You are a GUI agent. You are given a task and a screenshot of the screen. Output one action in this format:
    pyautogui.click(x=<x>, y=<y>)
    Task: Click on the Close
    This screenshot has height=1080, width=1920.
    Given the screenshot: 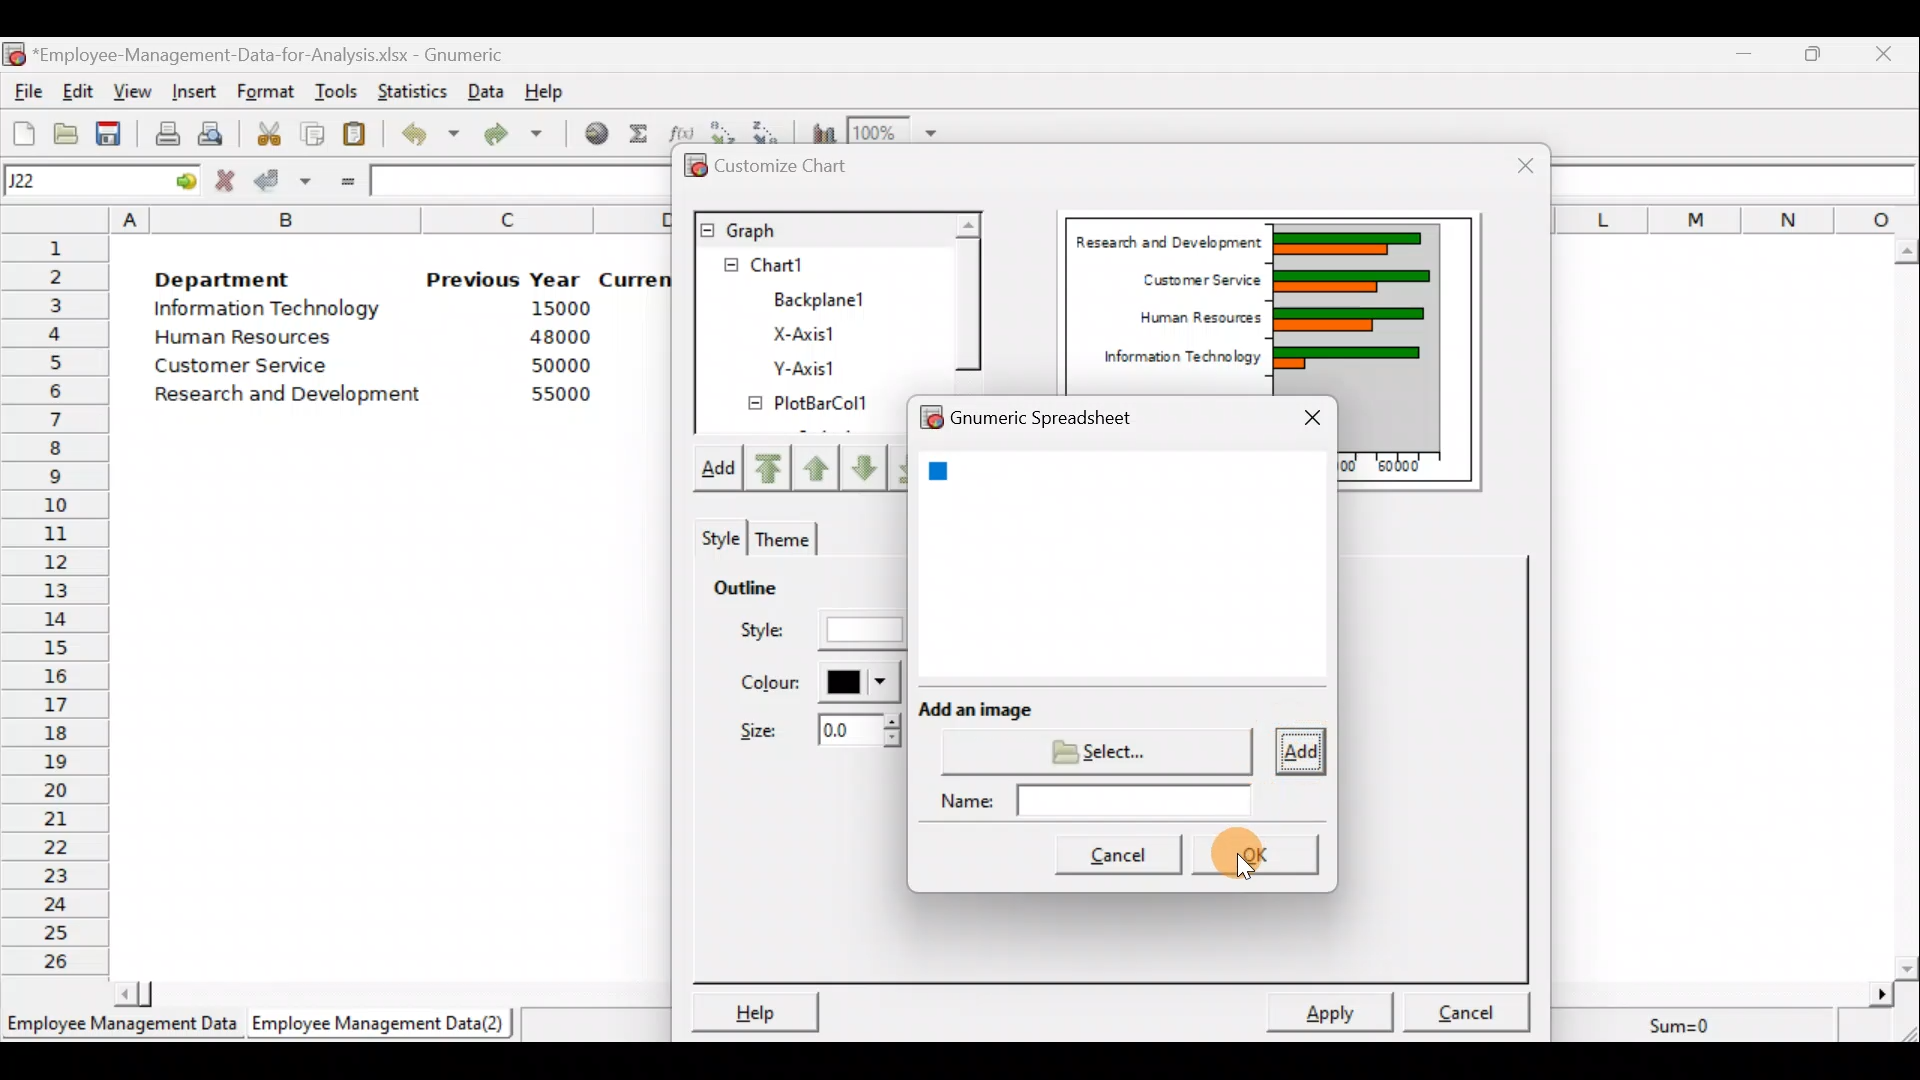 What is the action you would take?
    pyautogui.click(x=1888, y=53)
    